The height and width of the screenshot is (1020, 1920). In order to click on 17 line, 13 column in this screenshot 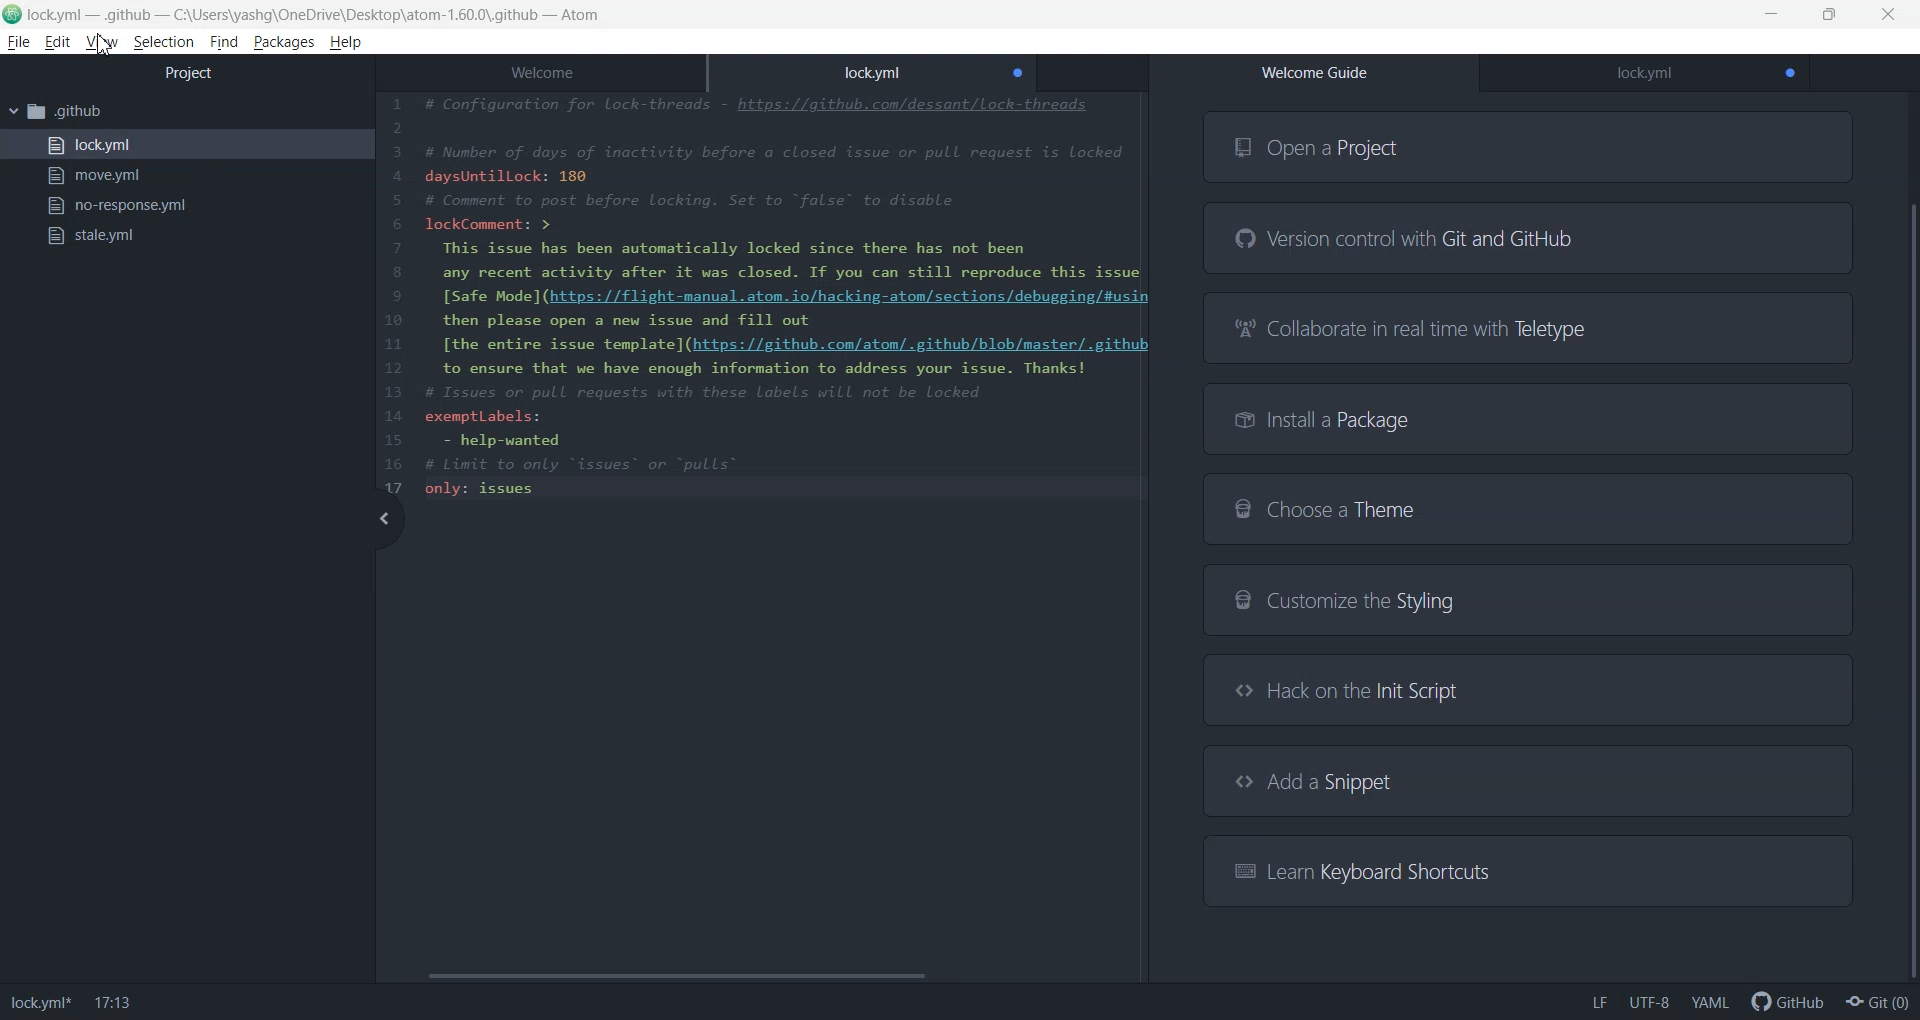, I will do `click(114, 1004)`.